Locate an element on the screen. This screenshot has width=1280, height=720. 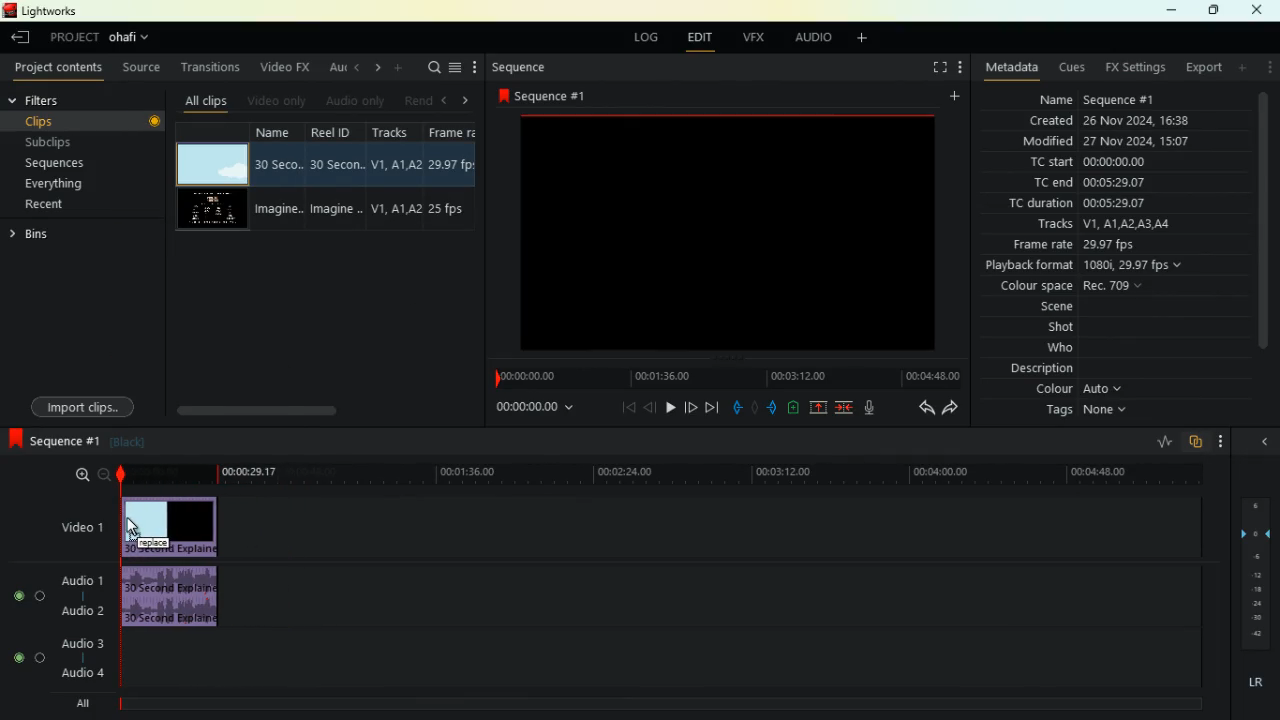
sequence is located at coordinates (543, 95).